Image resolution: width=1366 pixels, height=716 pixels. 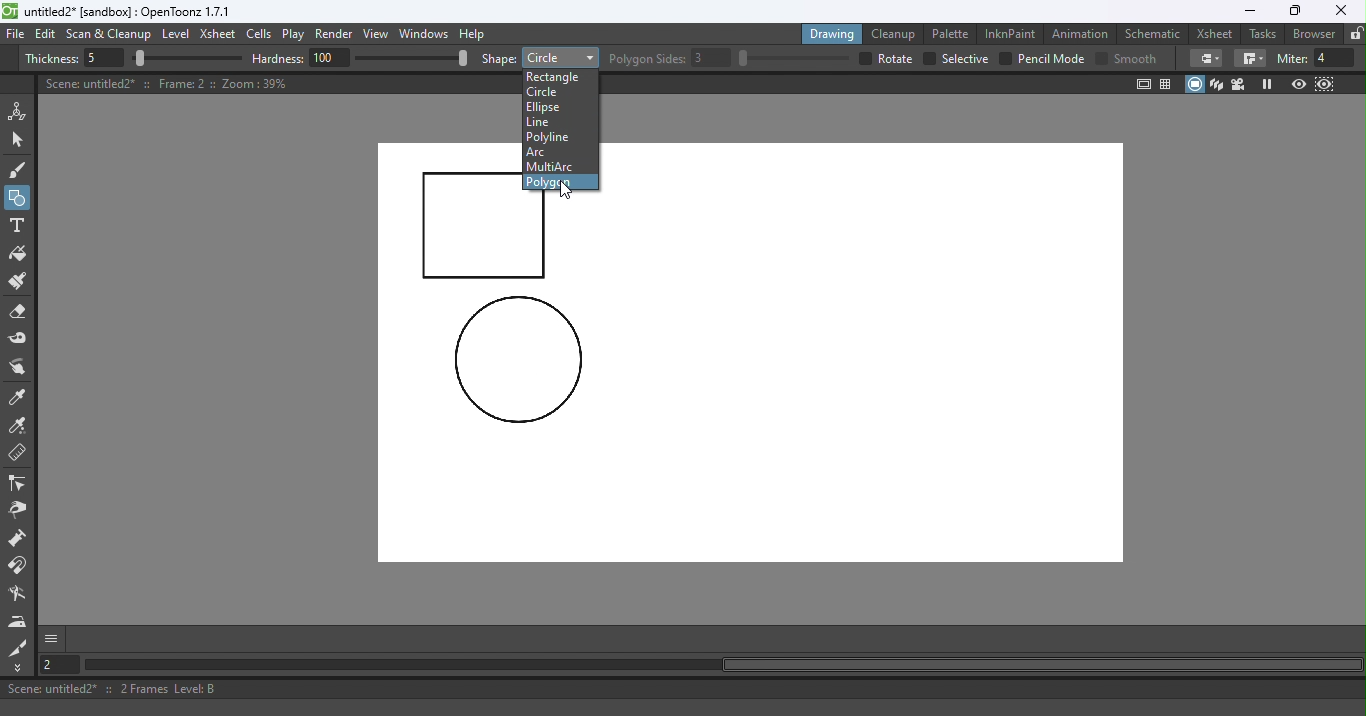 I want to click on checkbox, so click(x=1005, y=58).